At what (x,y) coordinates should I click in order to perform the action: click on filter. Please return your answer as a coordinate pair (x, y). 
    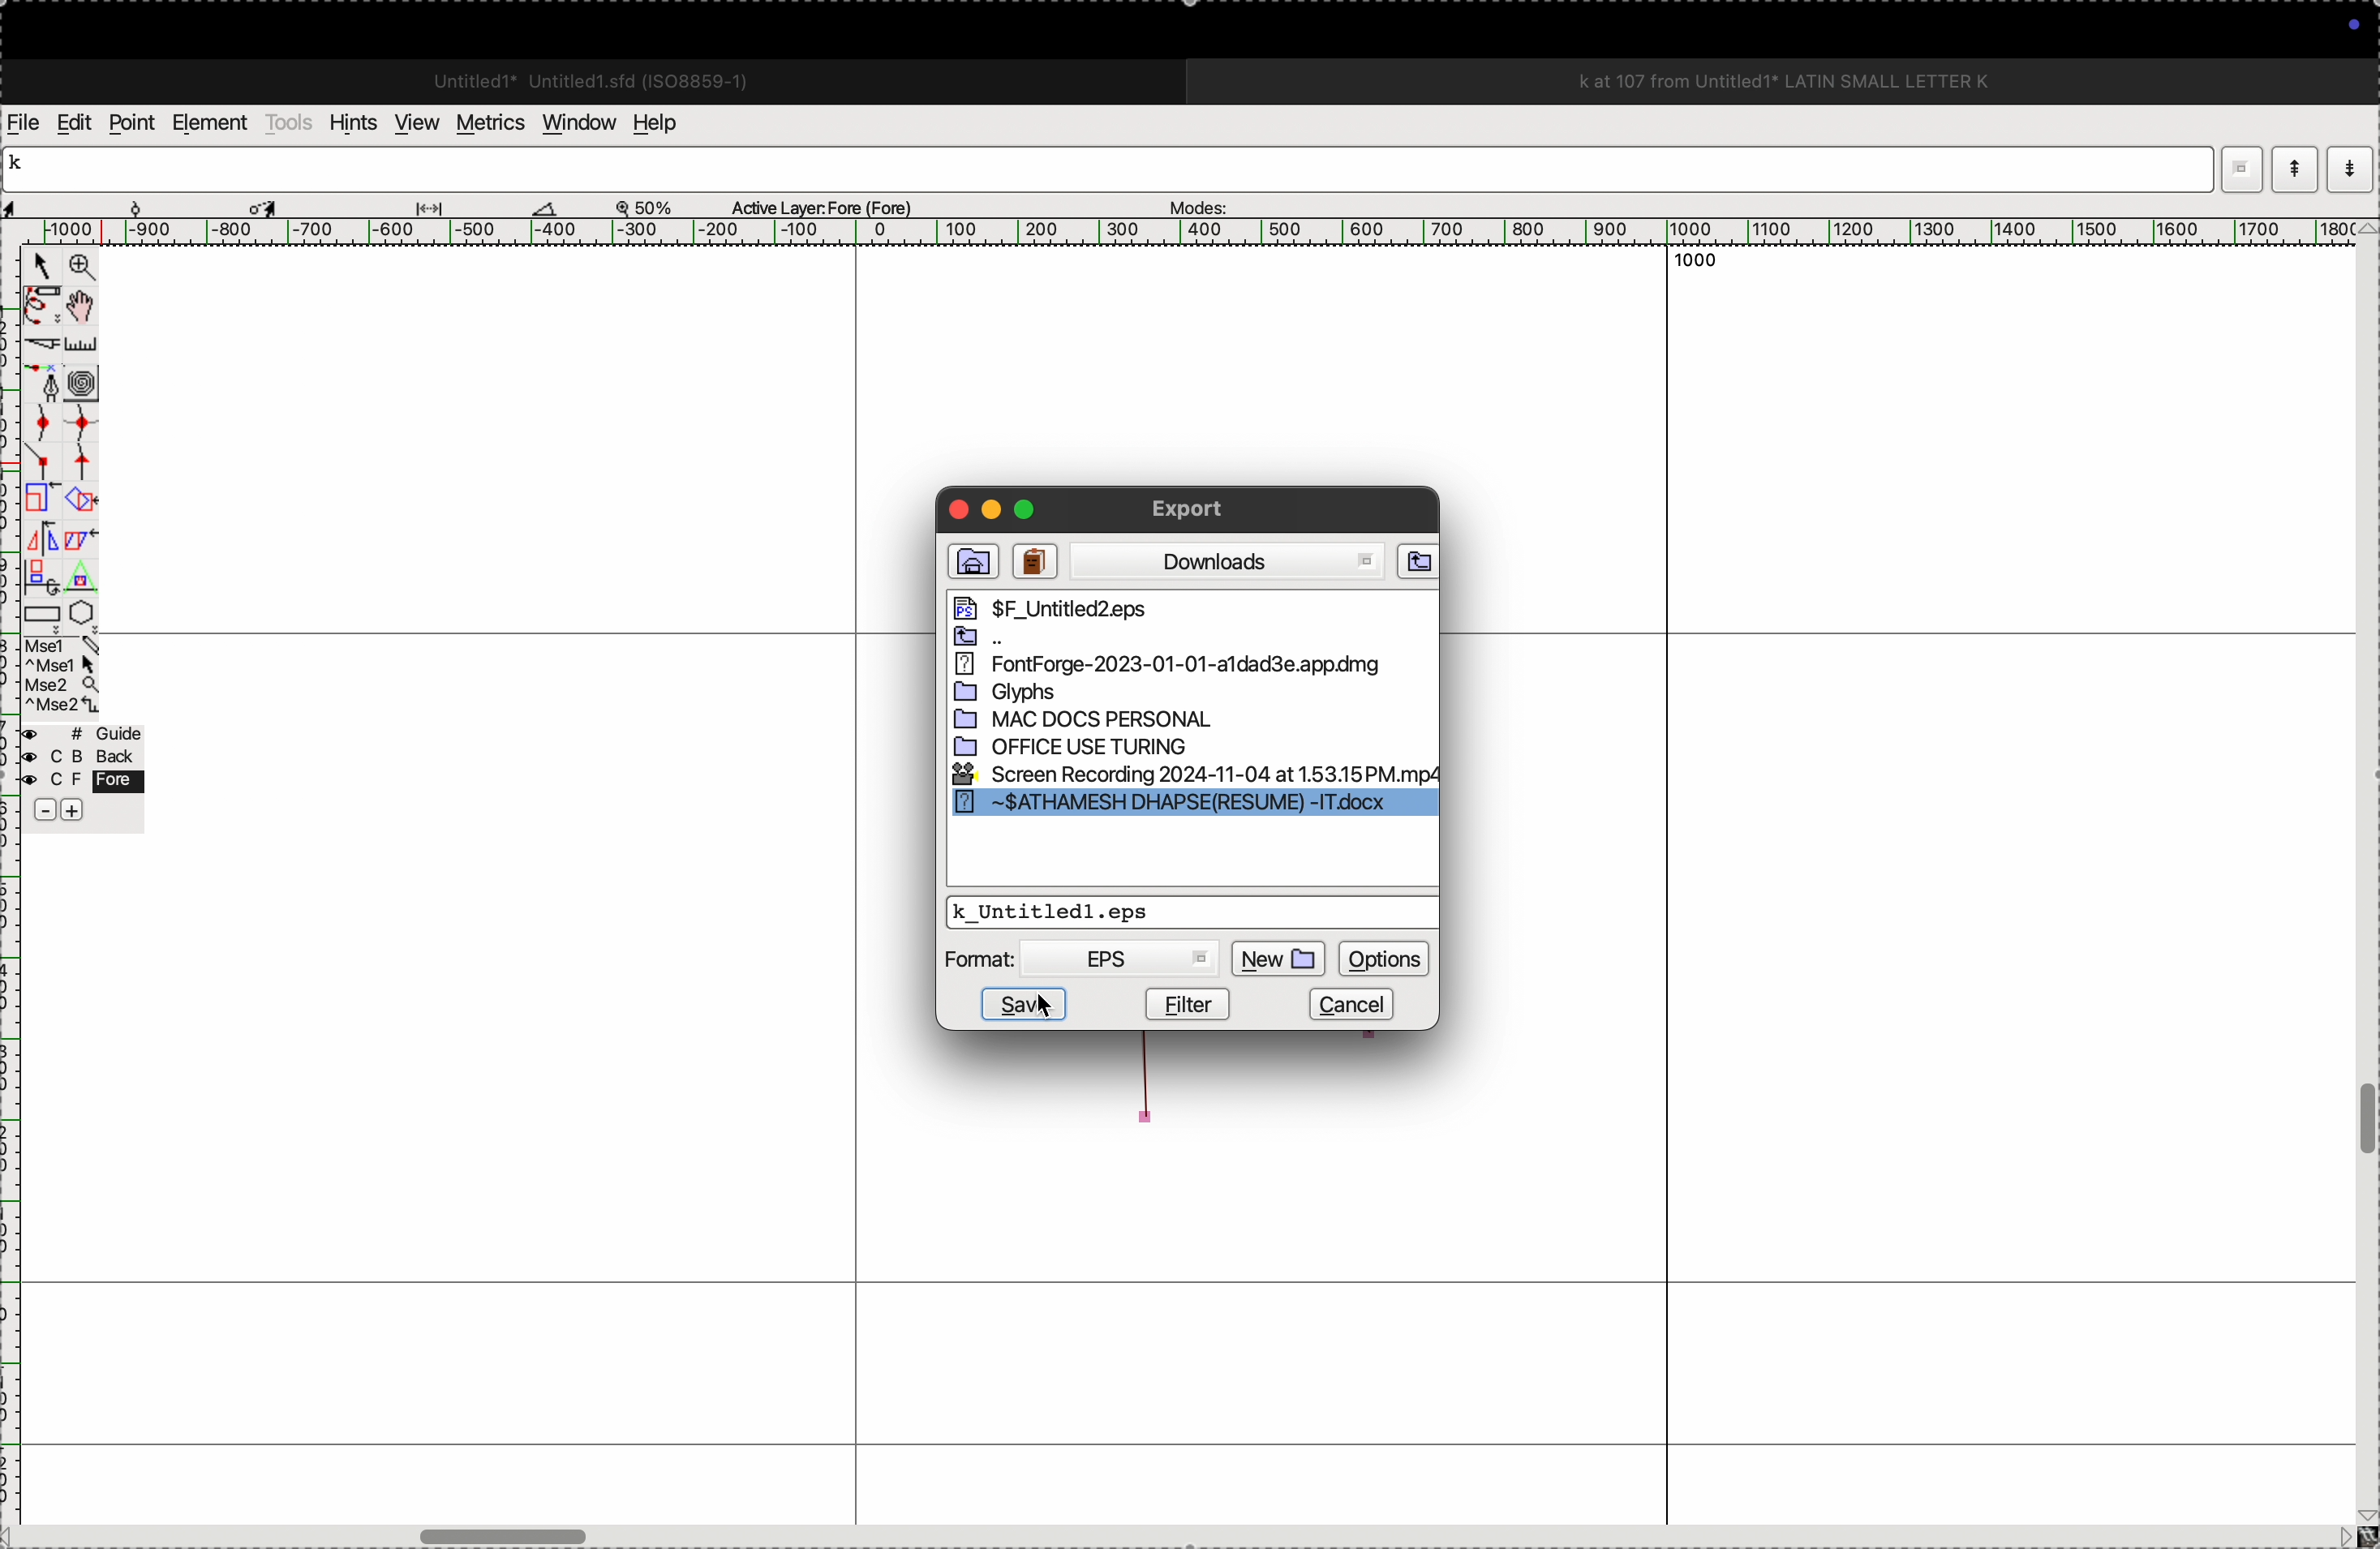
    Looking at the image, I should click on (1189, 1002).